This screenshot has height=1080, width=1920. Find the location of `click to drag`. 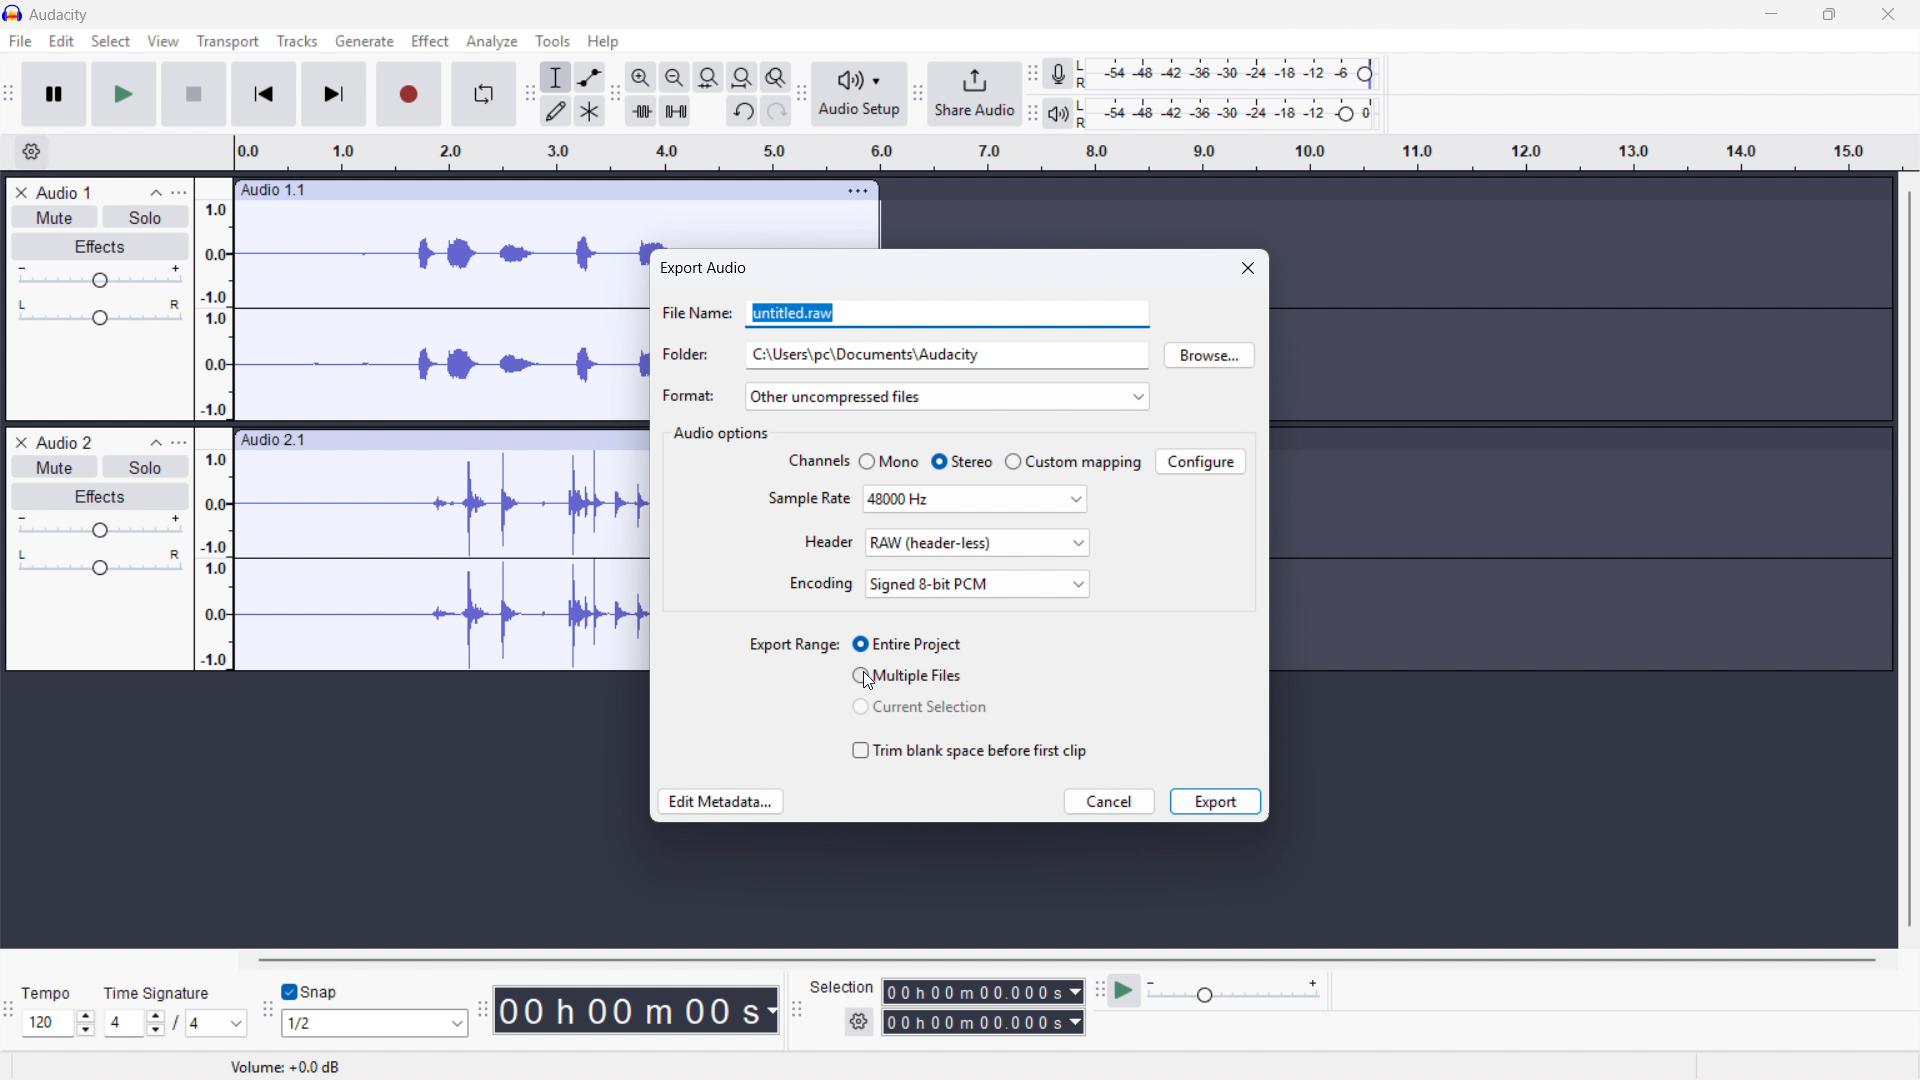

click to drag is located at coordinates (440, 440).